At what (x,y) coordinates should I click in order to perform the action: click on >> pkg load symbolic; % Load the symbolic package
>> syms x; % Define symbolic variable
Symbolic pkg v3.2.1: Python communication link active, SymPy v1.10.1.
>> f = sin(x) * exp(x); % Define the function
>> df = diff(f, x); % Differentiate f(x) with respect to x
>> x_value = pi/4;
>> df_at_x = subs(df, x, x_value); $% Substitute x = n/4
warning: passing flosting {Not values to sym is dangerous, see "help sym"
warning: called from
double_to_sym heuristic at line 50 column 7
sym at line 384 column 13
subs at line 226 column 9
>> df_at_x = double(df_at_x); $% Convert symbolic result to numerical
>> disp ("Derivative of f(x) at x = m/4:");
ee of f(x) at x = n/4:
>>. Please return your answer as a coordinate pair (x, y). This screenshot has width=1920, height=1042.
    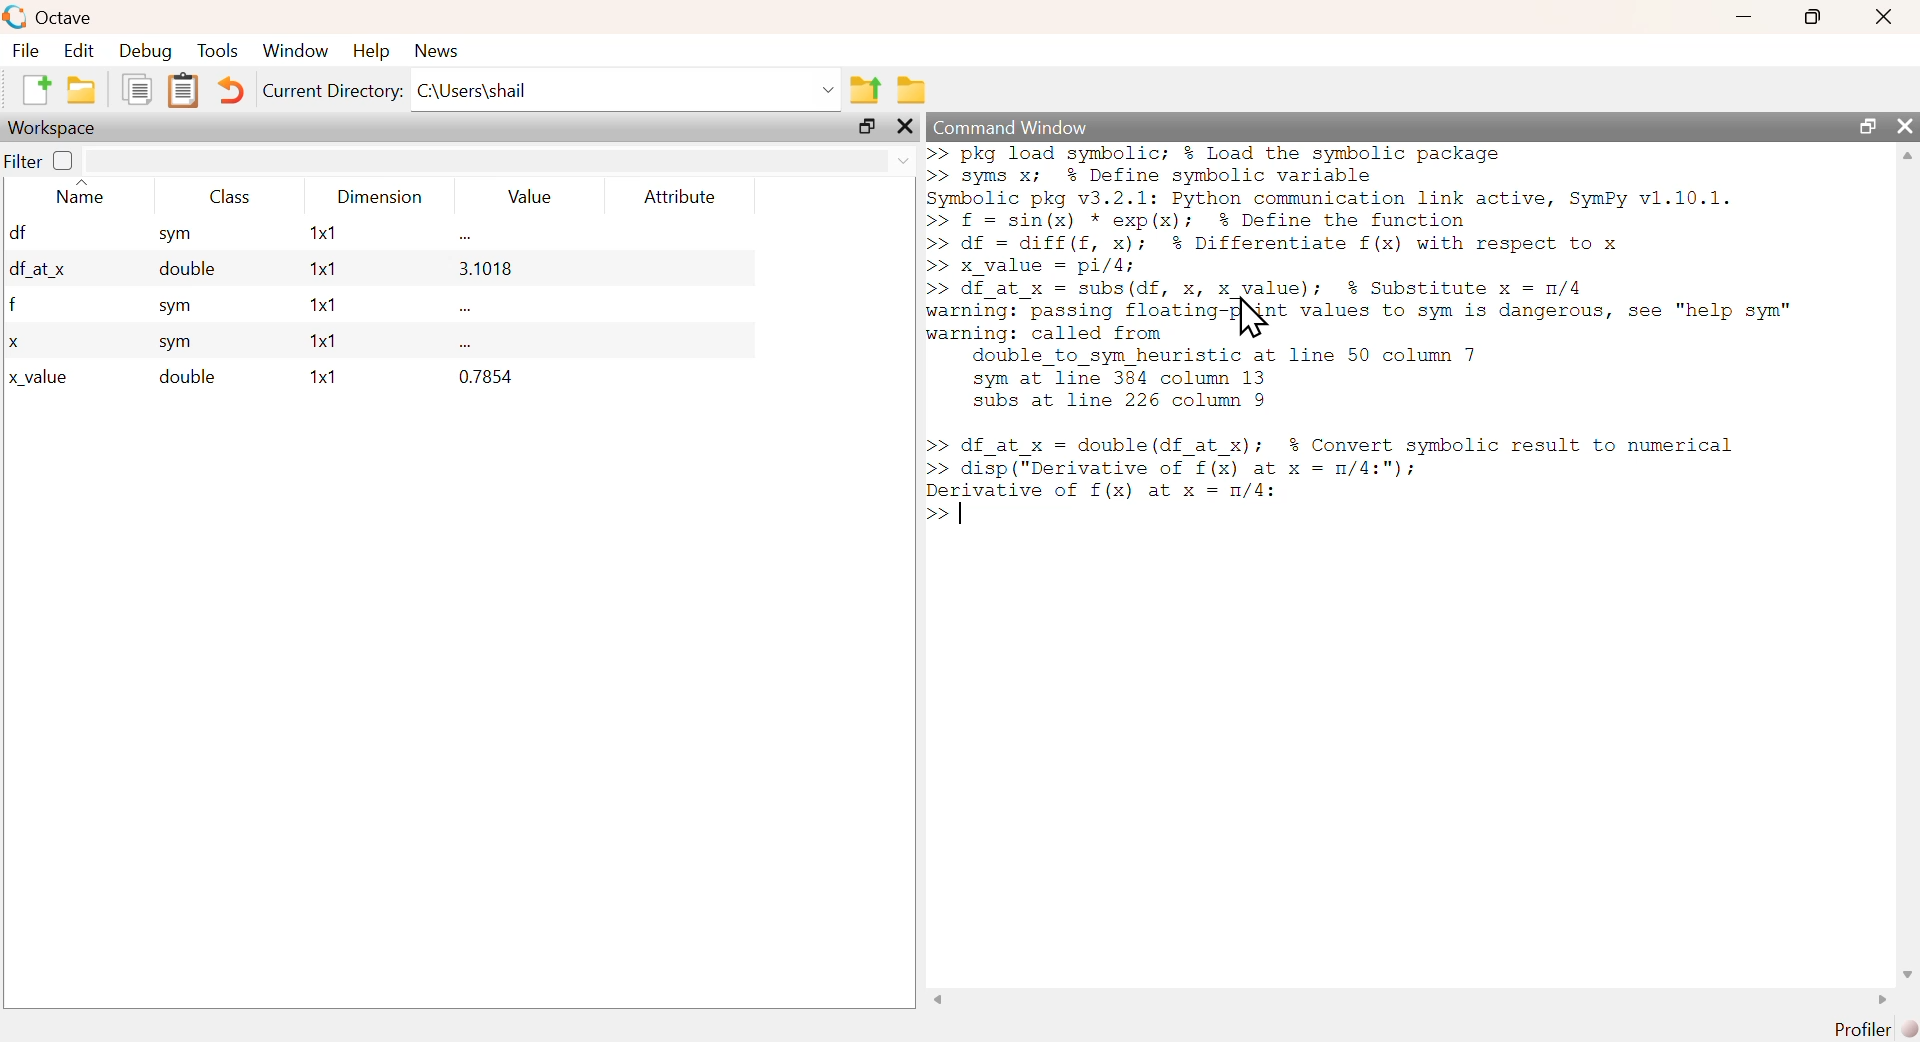
    Looking at the image, I should click on (1402, 339).